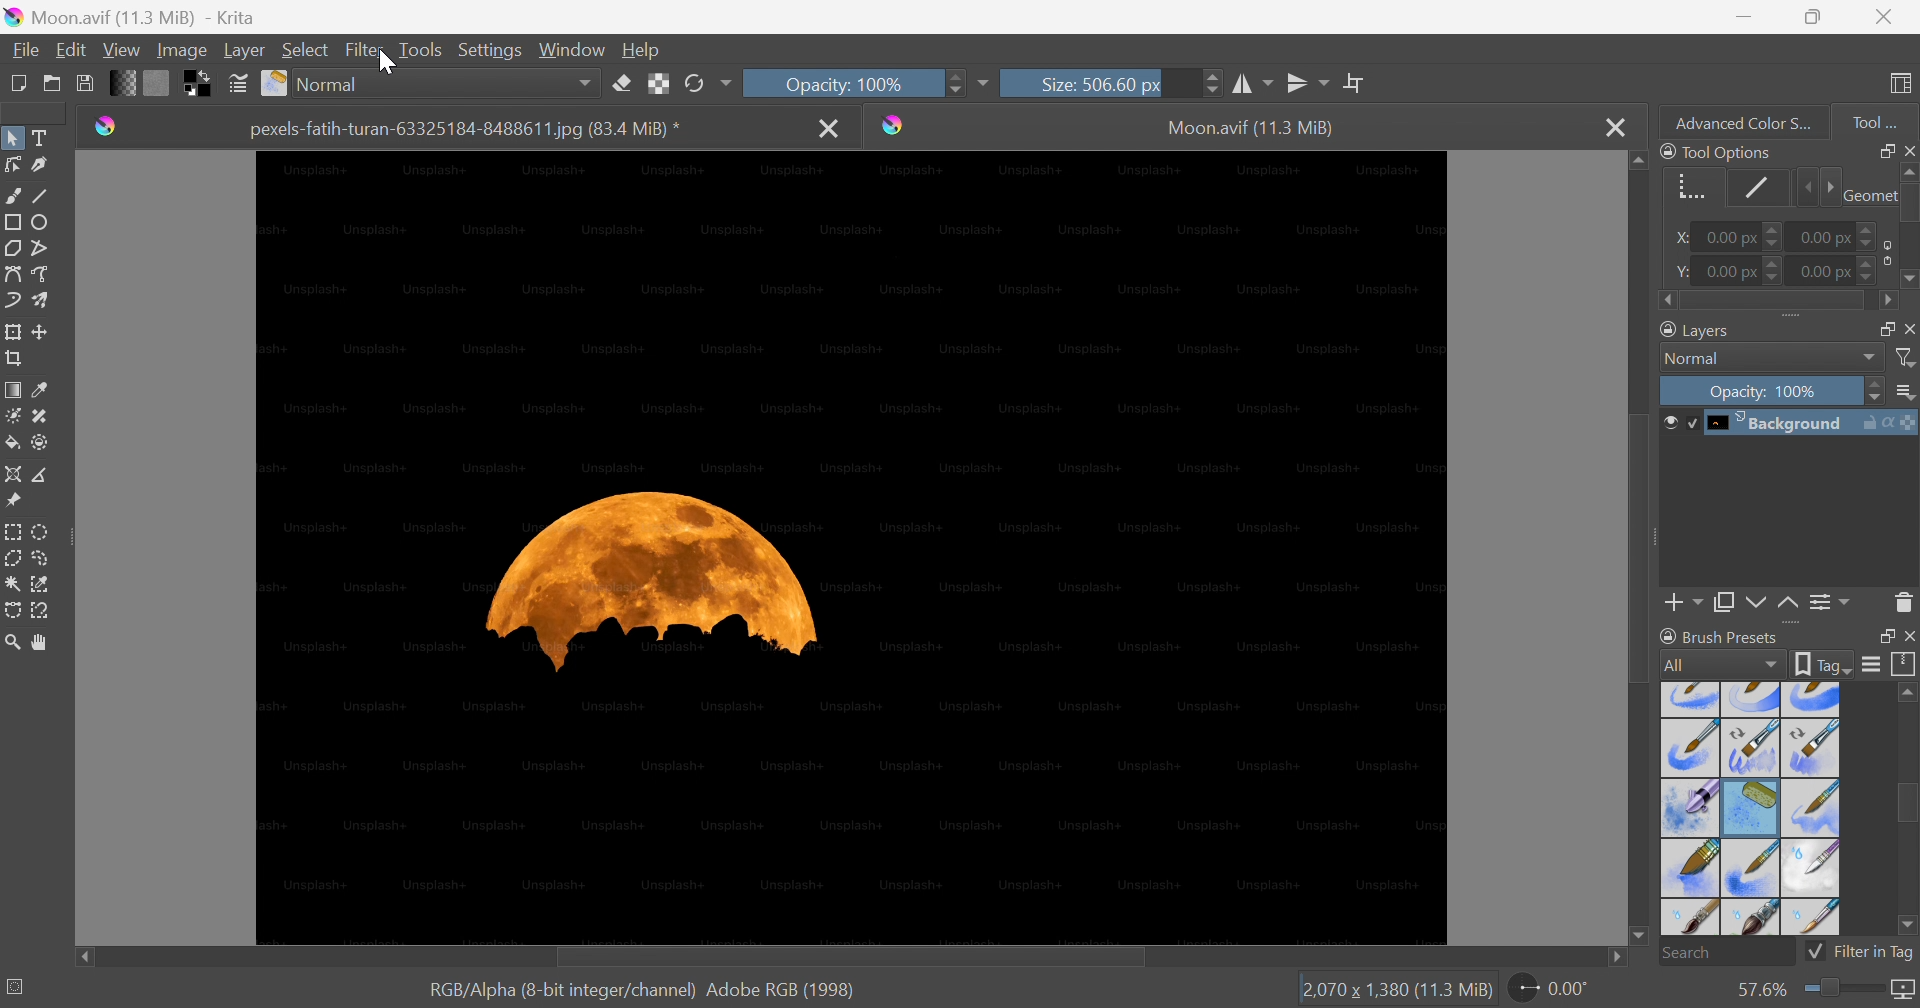 The width and height of the screenshot is (1920, 1008). What do you see at coordinates (1908, 170) in the screenshot?
I see `Scroll up` at bounding box center [1908, 170].